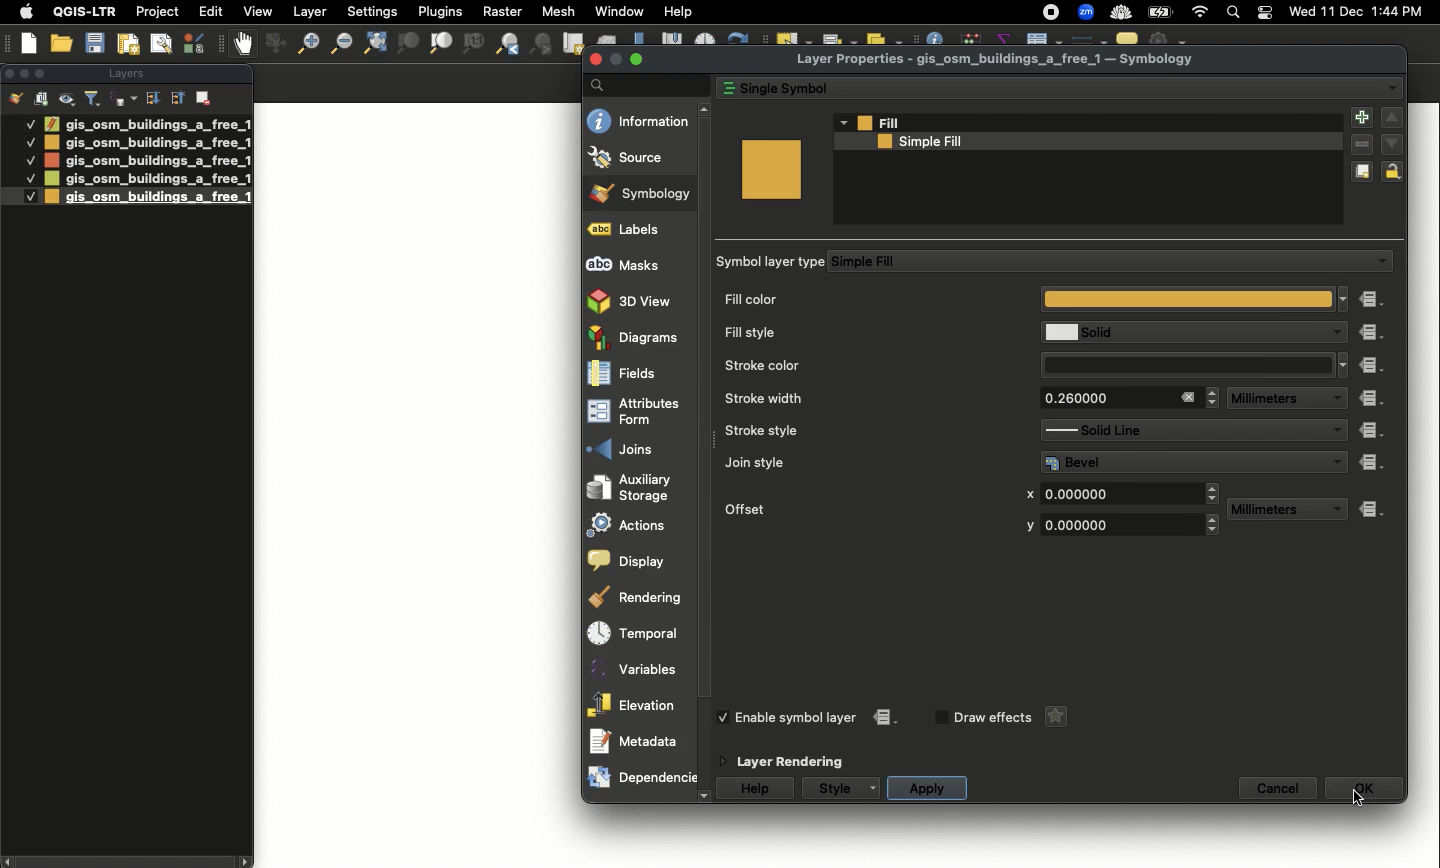  What do you see at coordinates (1119, 492) in the screenshot?
I see ` 0.000000` at bounding box center [1119, 492].